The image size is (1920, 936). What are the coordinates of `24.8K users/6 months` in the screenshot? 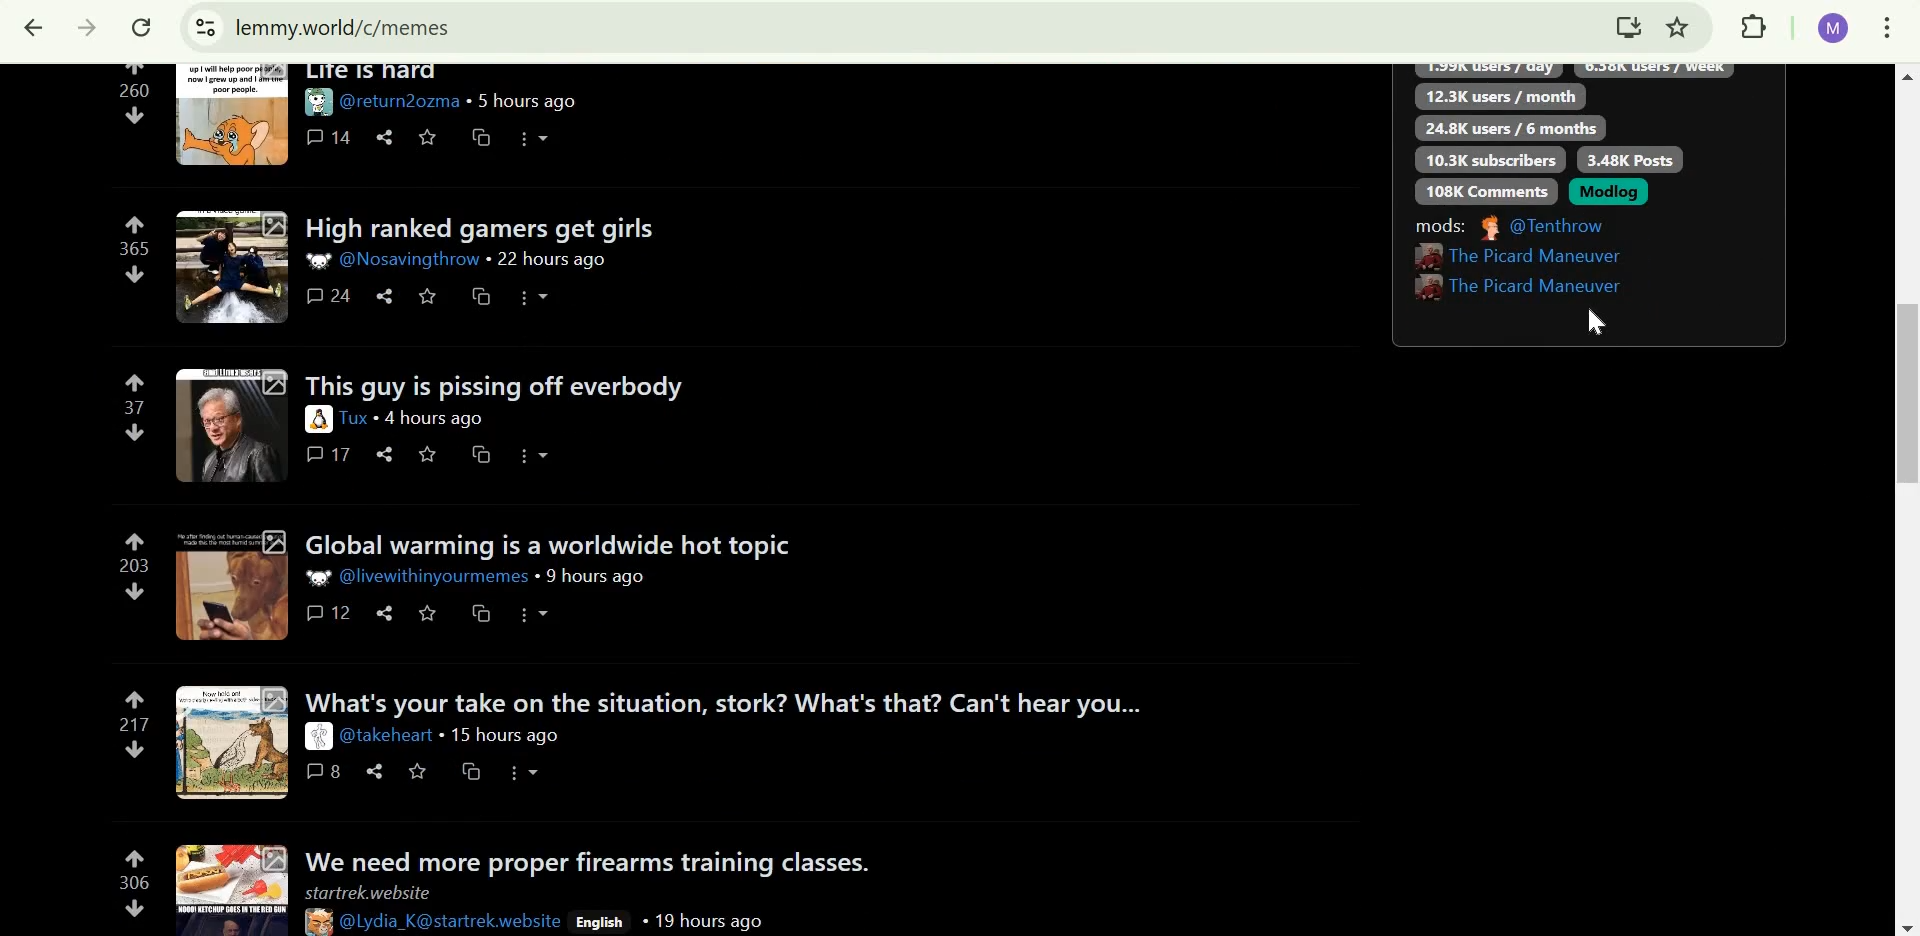 It's located at (1511, 128).